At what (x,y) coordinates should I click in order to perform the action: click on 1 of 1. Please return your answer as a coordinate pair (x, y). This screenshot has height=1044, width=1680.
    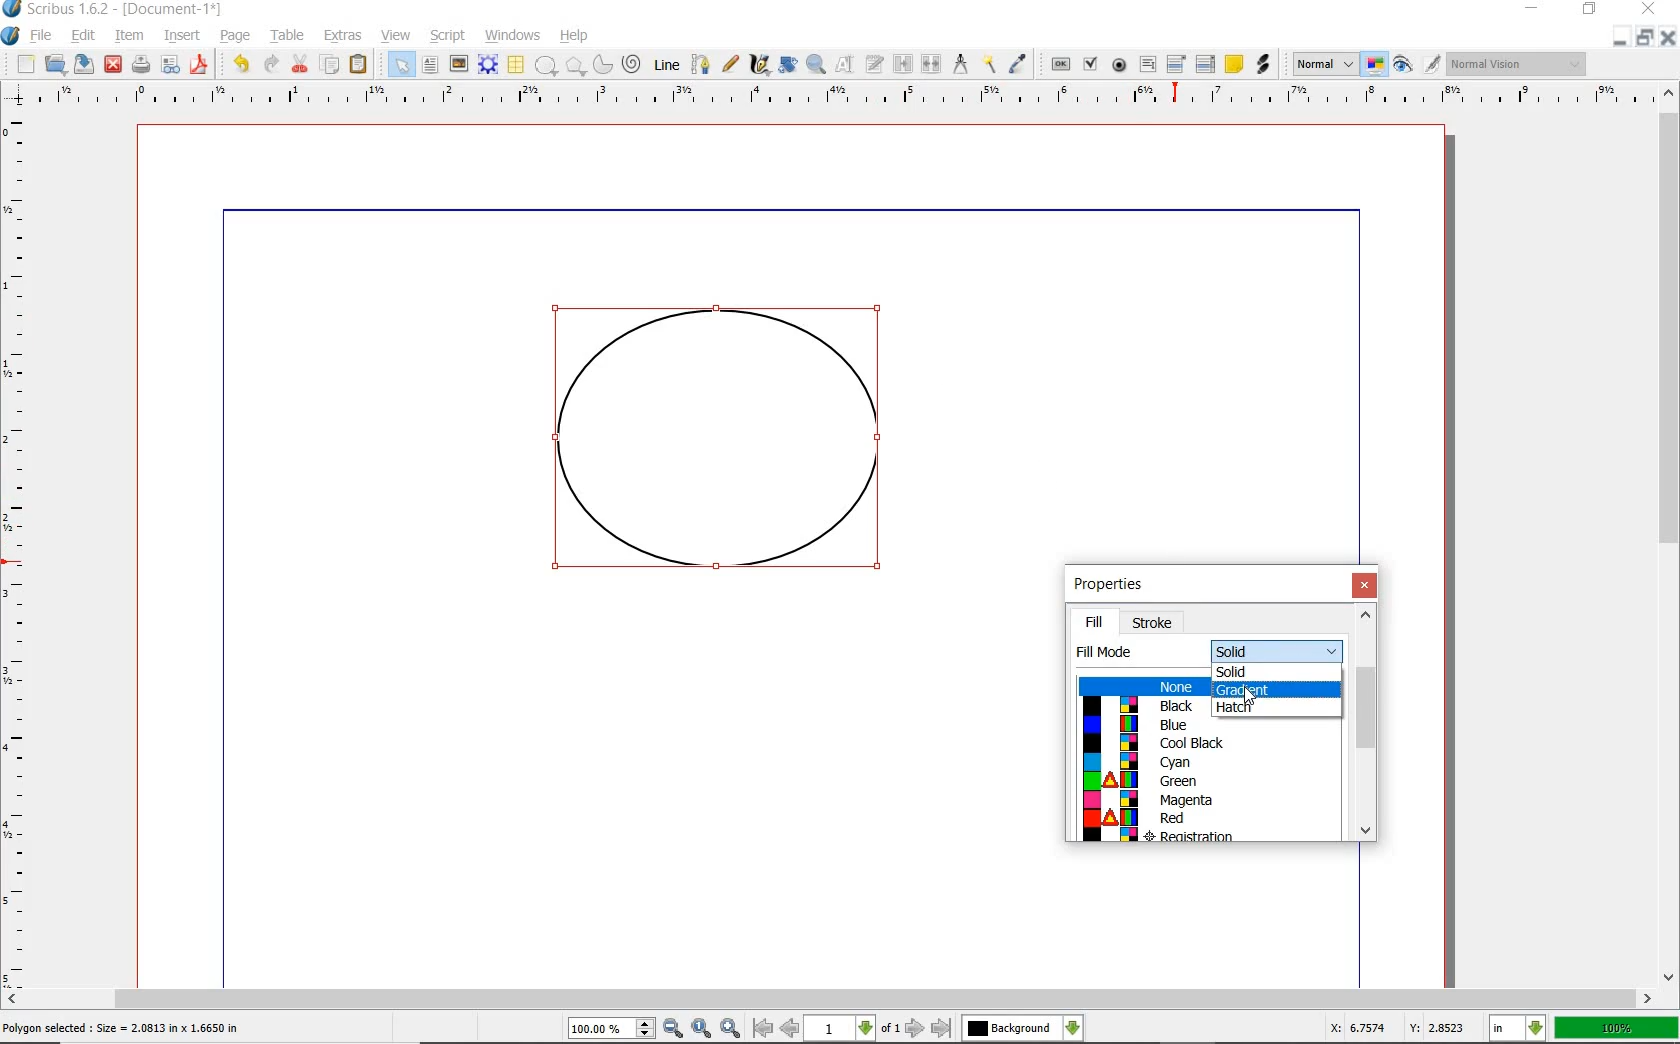
    Looking at the image, I should click on (854, 1028).